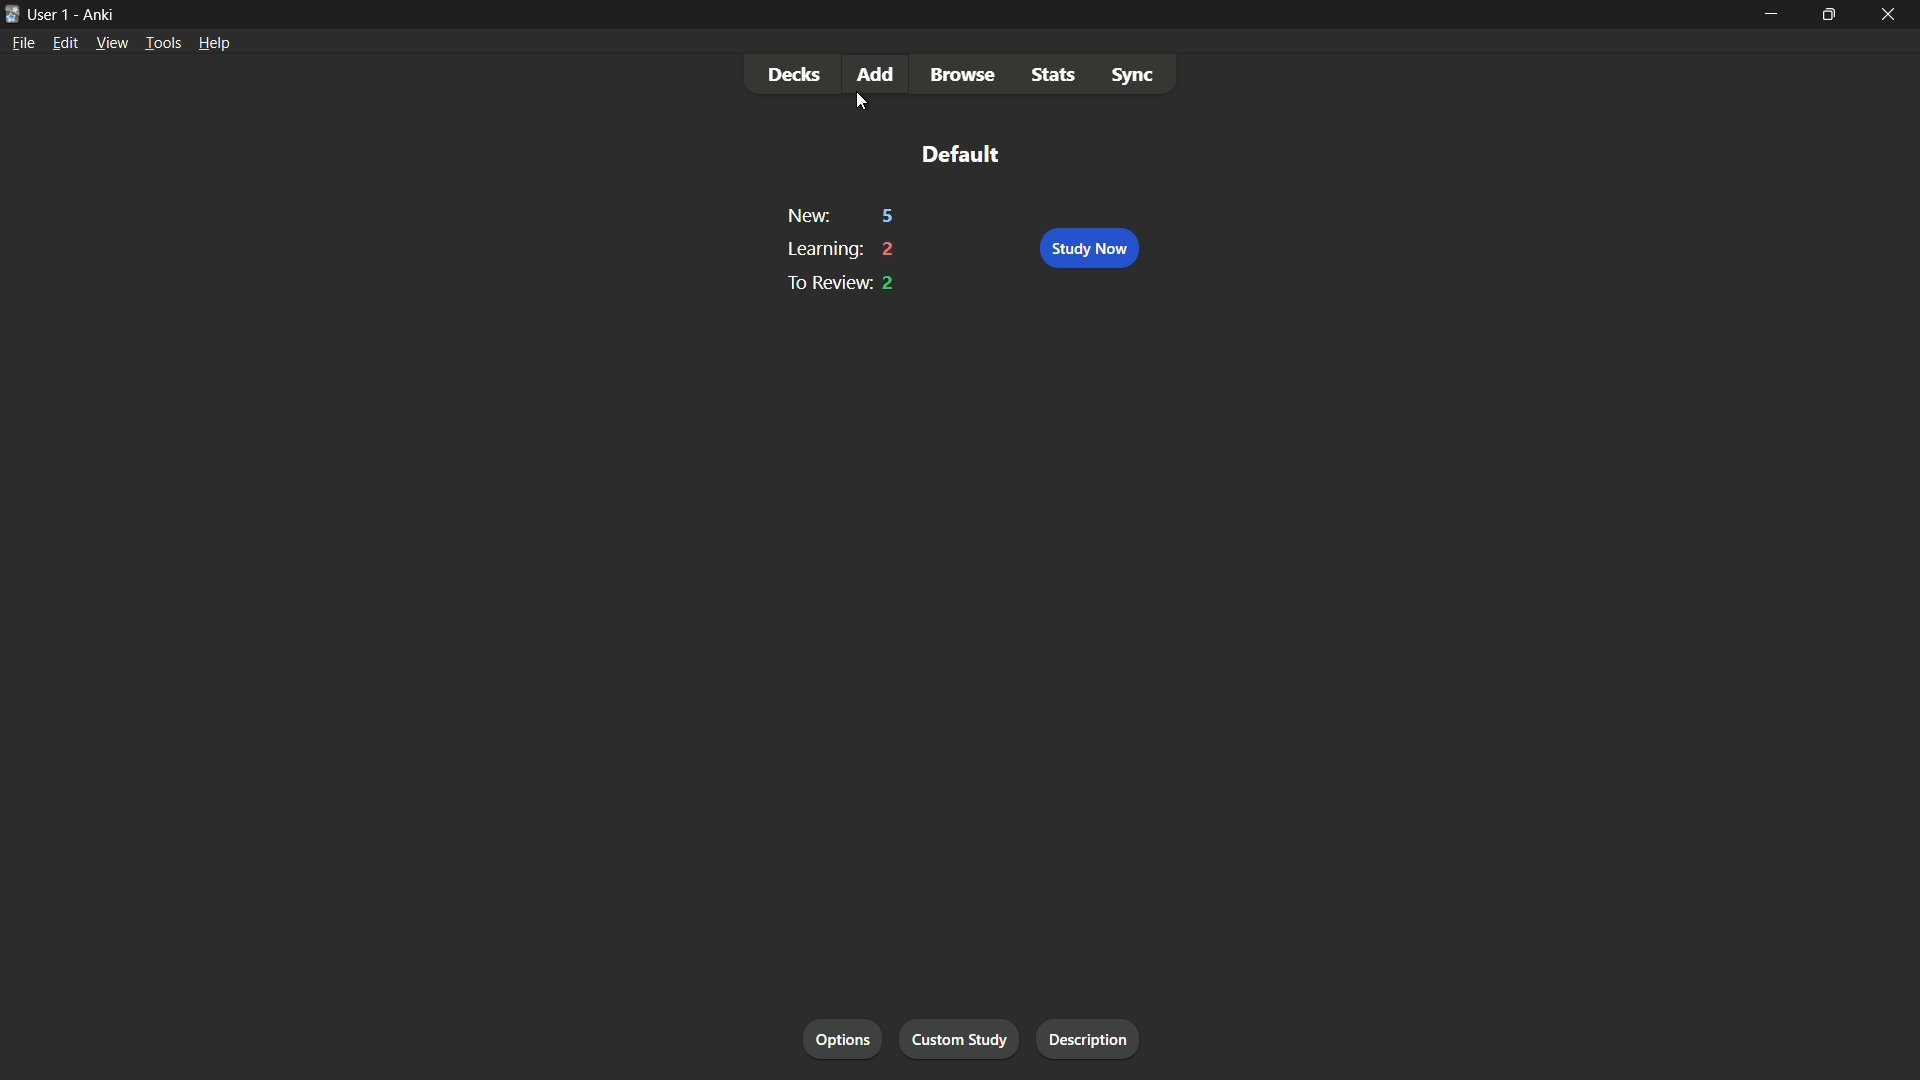 This screenshot has width=1920, height=1080. What do you see at coordinates (888, 216) in the screenshot?
I see `5` at bounding box center [888, 216].